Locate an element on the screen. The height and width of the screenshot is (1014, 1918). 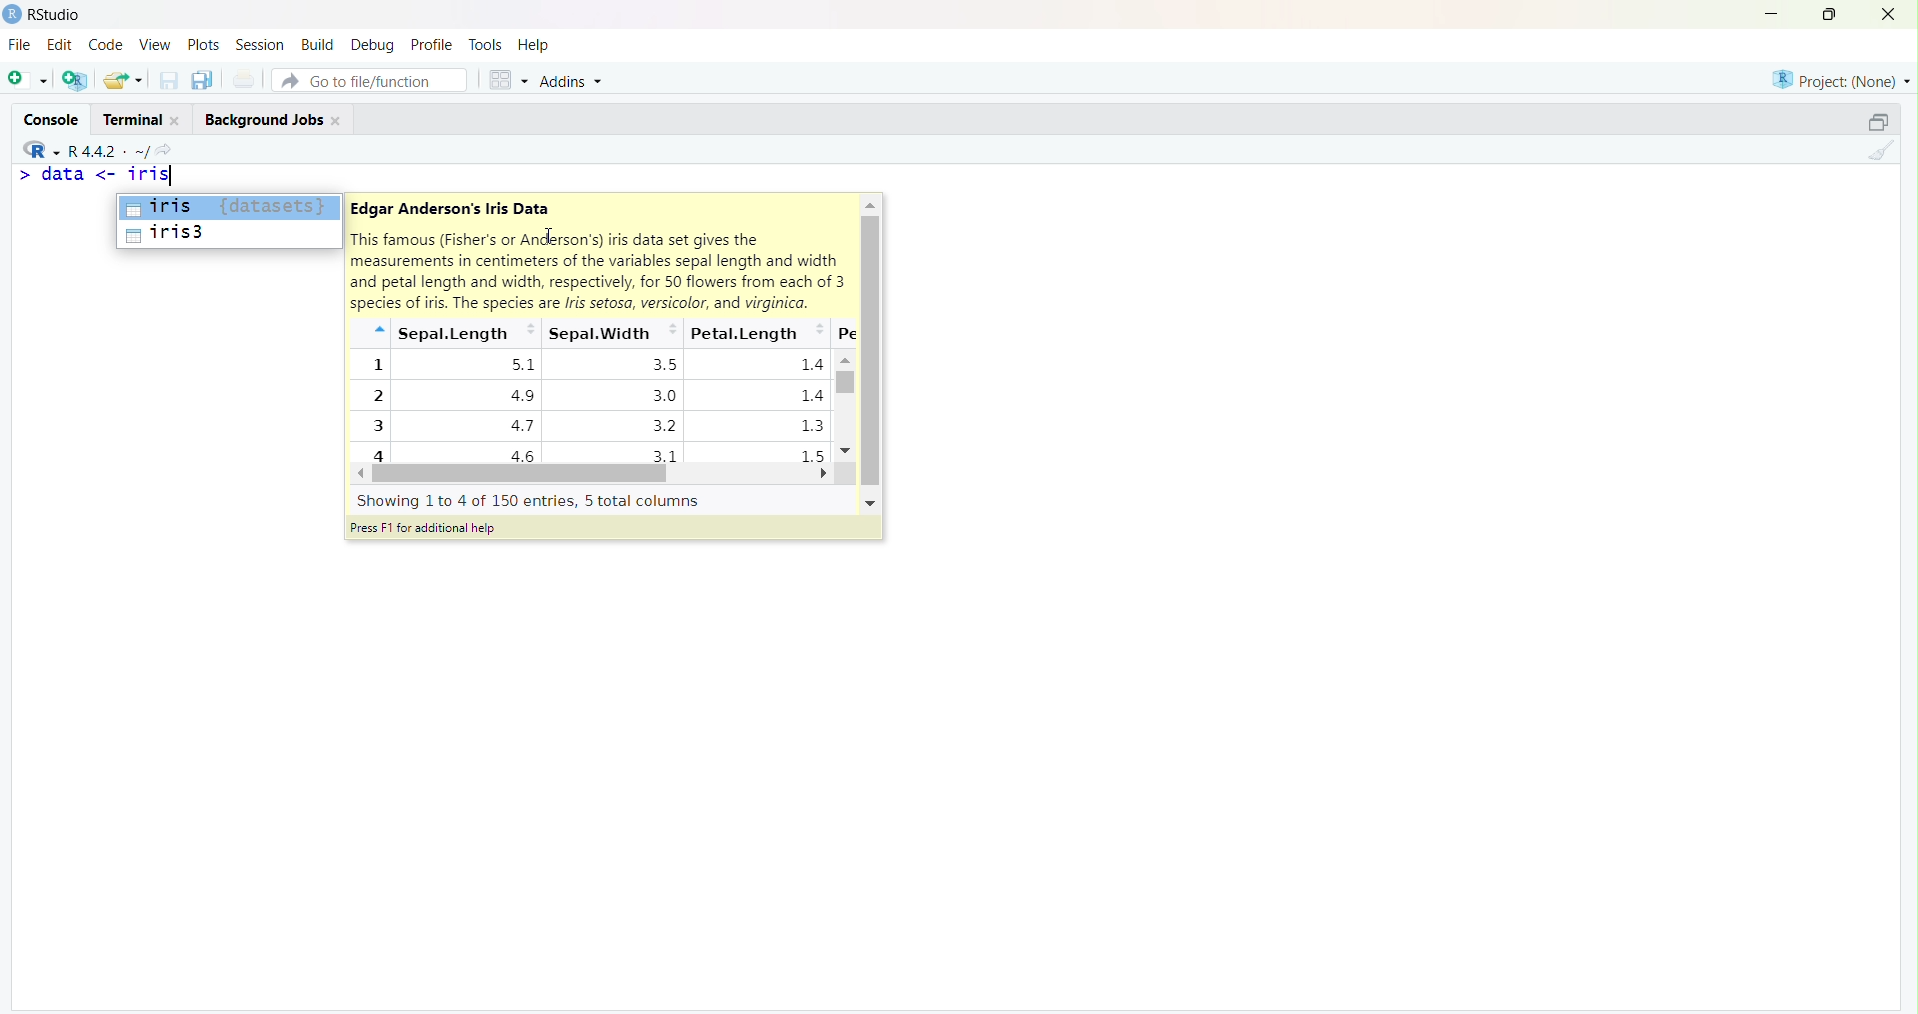
Clear console (Ctrl + L) is located at coordinates (1879, 152).